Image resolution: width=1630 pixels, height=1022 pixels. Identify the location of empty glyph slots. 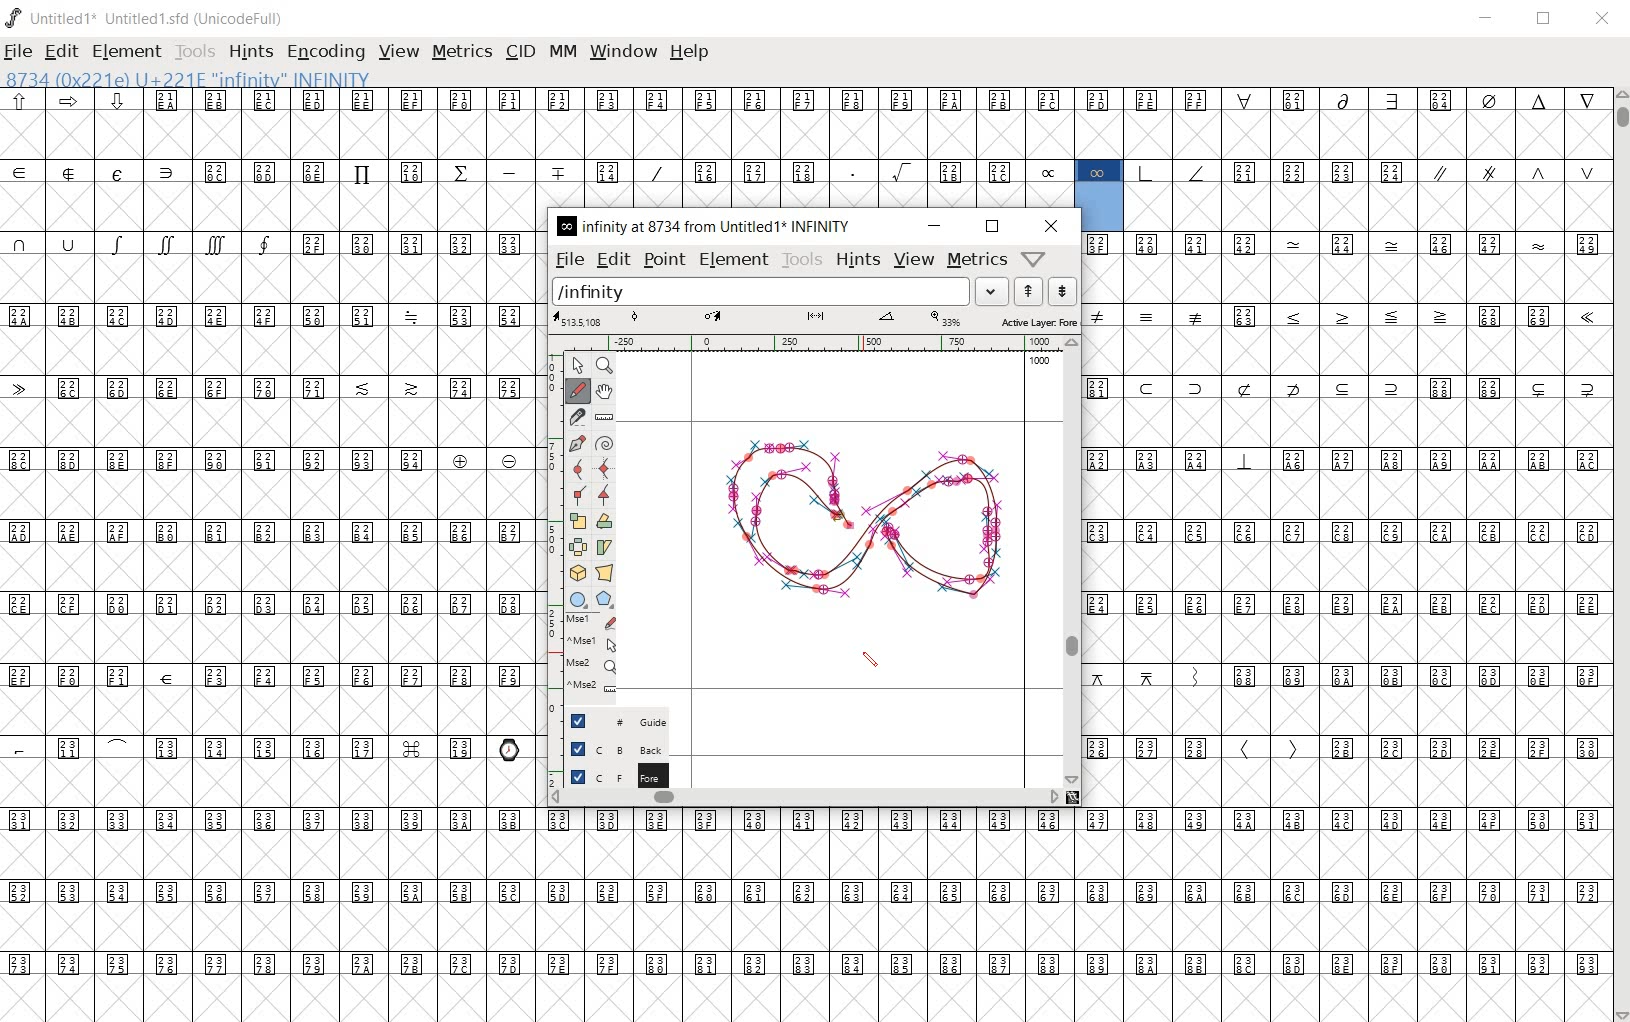
(803, 134).